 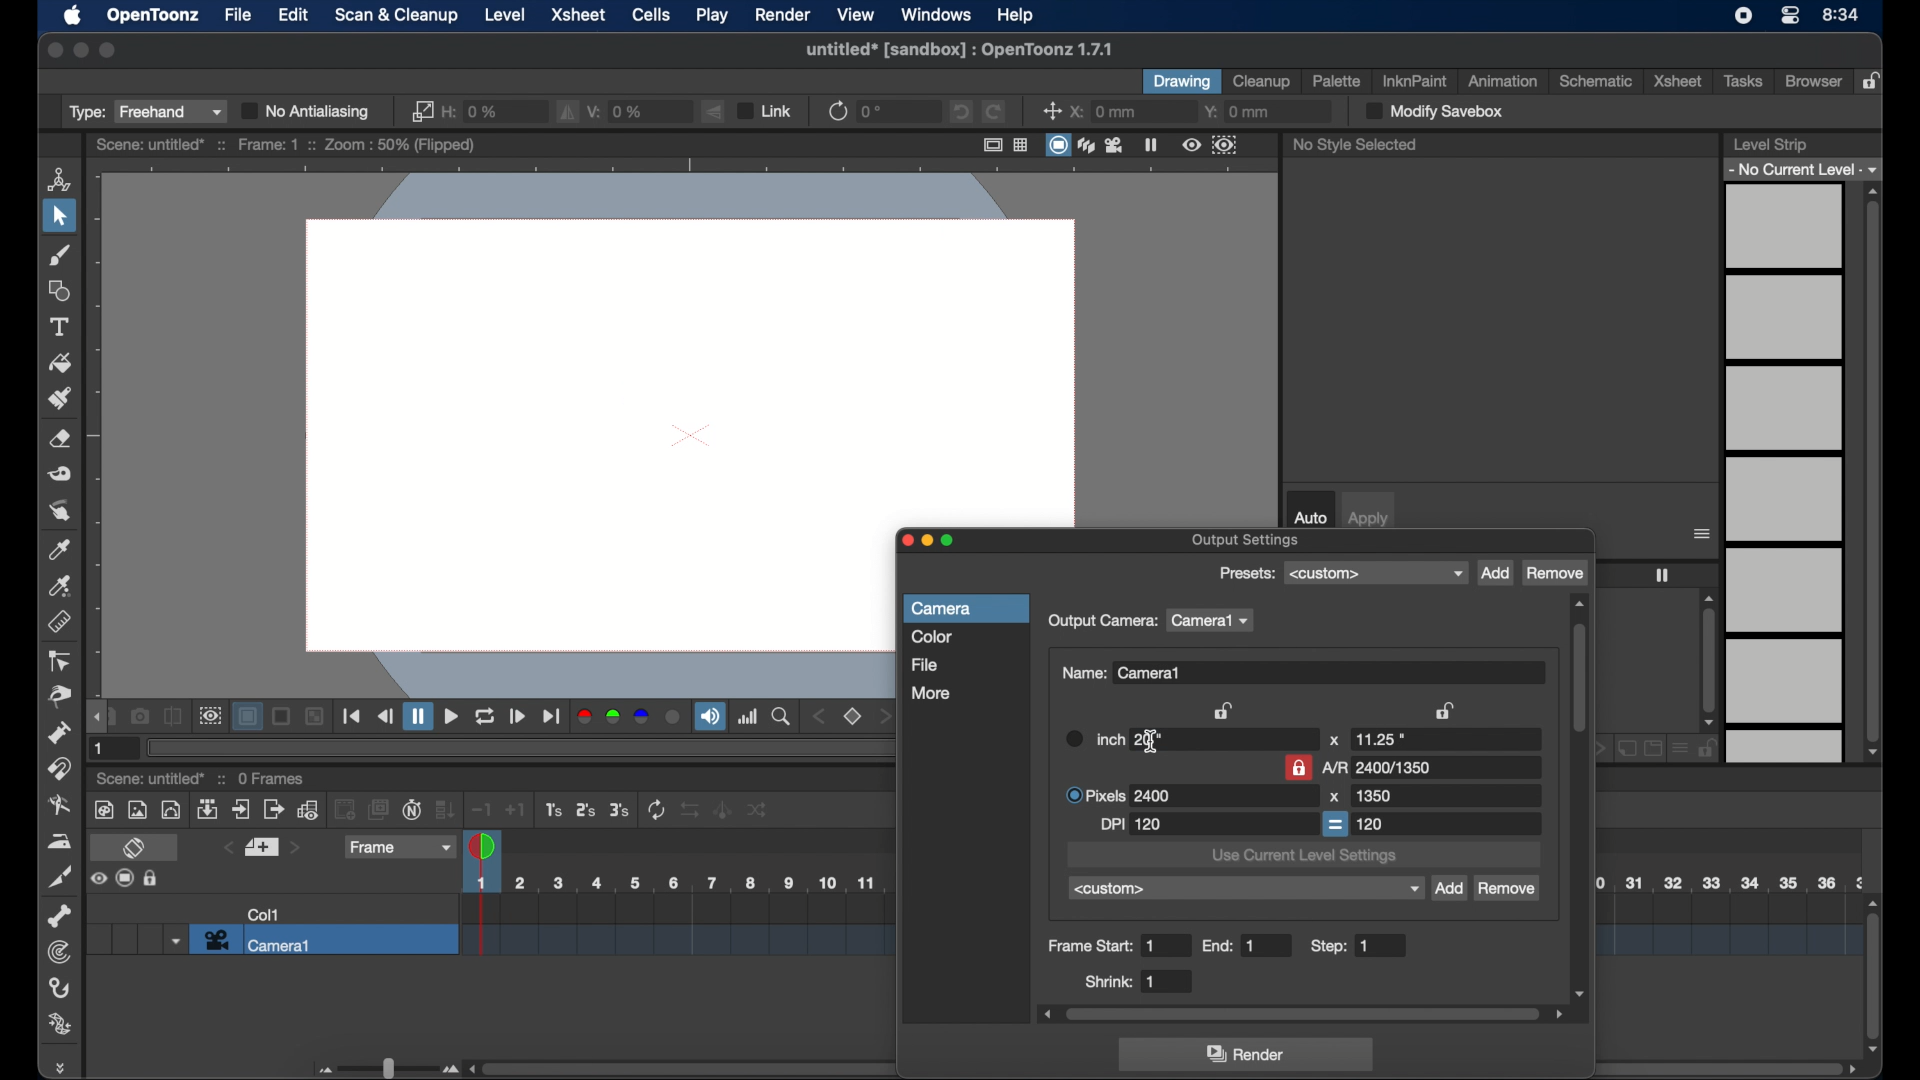 I want to click on slider, so click(x=385, y=1068).